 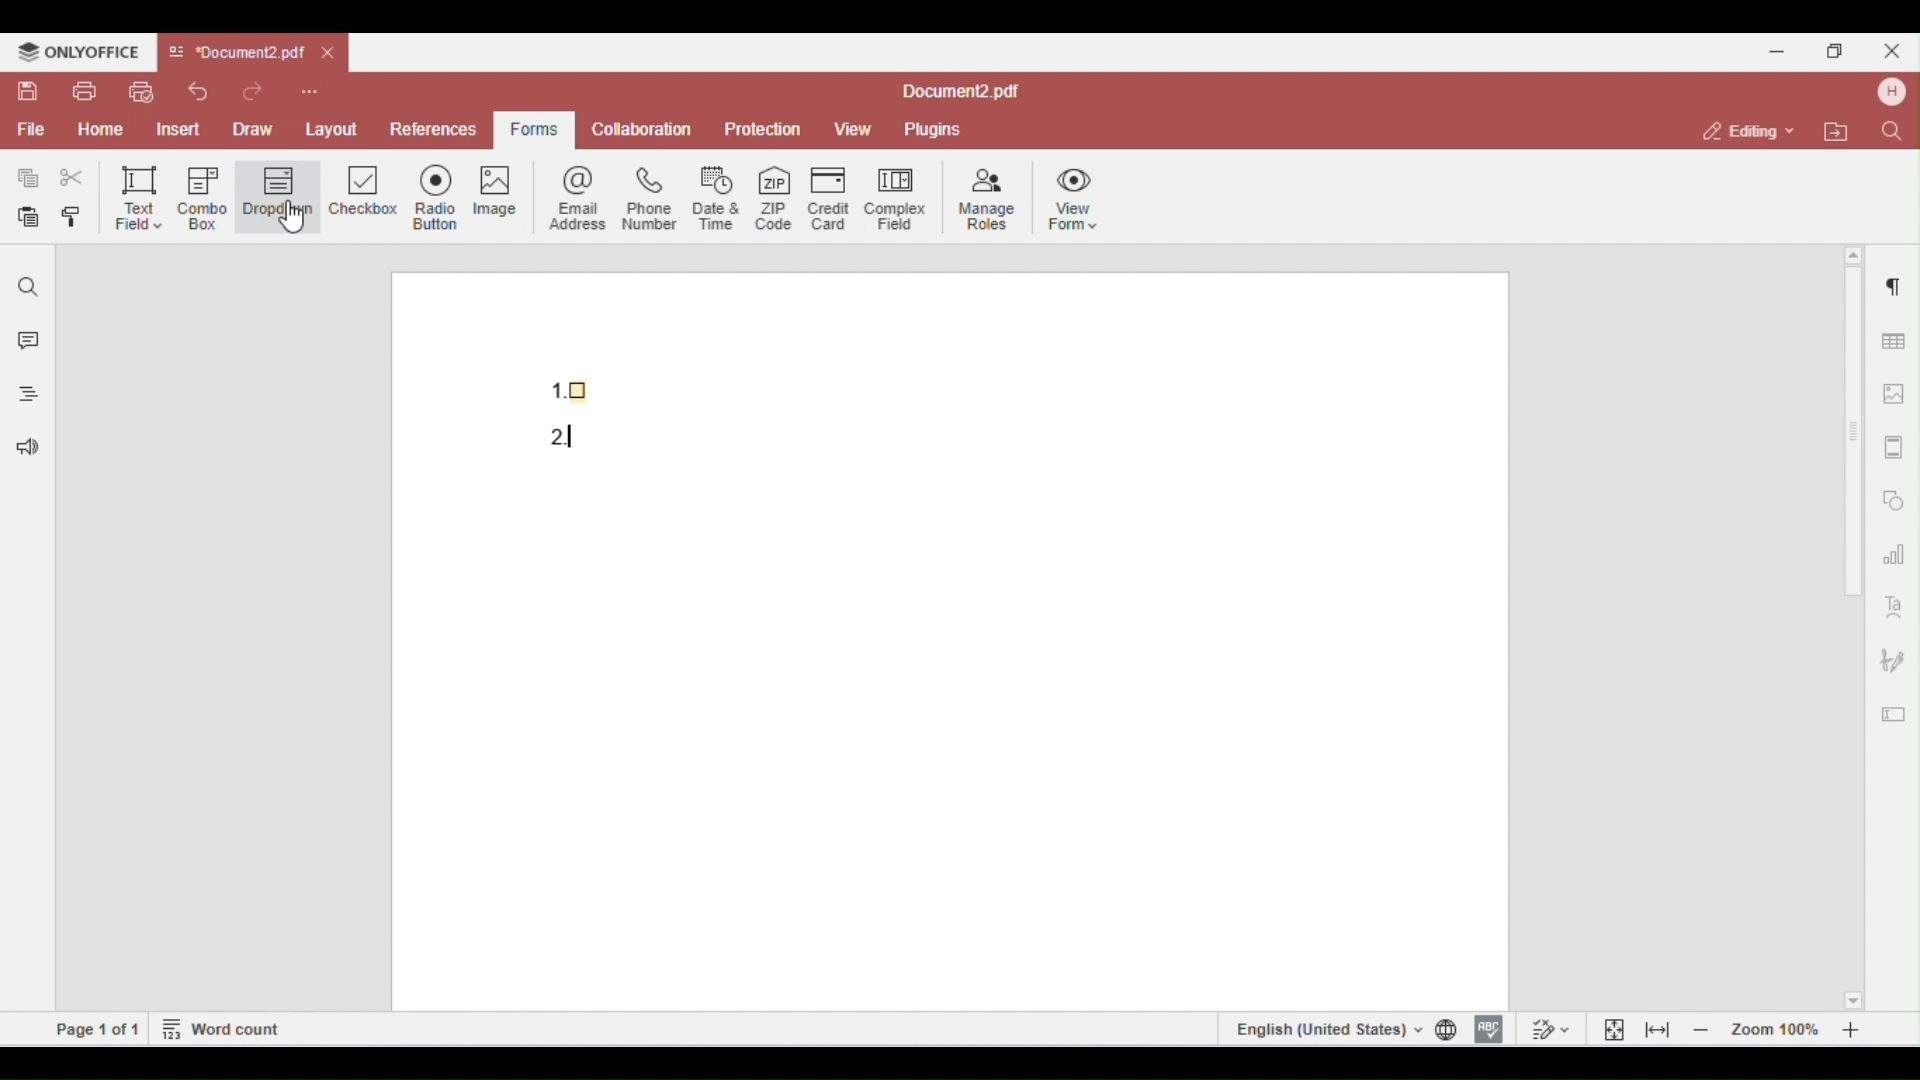 I want to click on set document language, so click(x=1450, y=1029).